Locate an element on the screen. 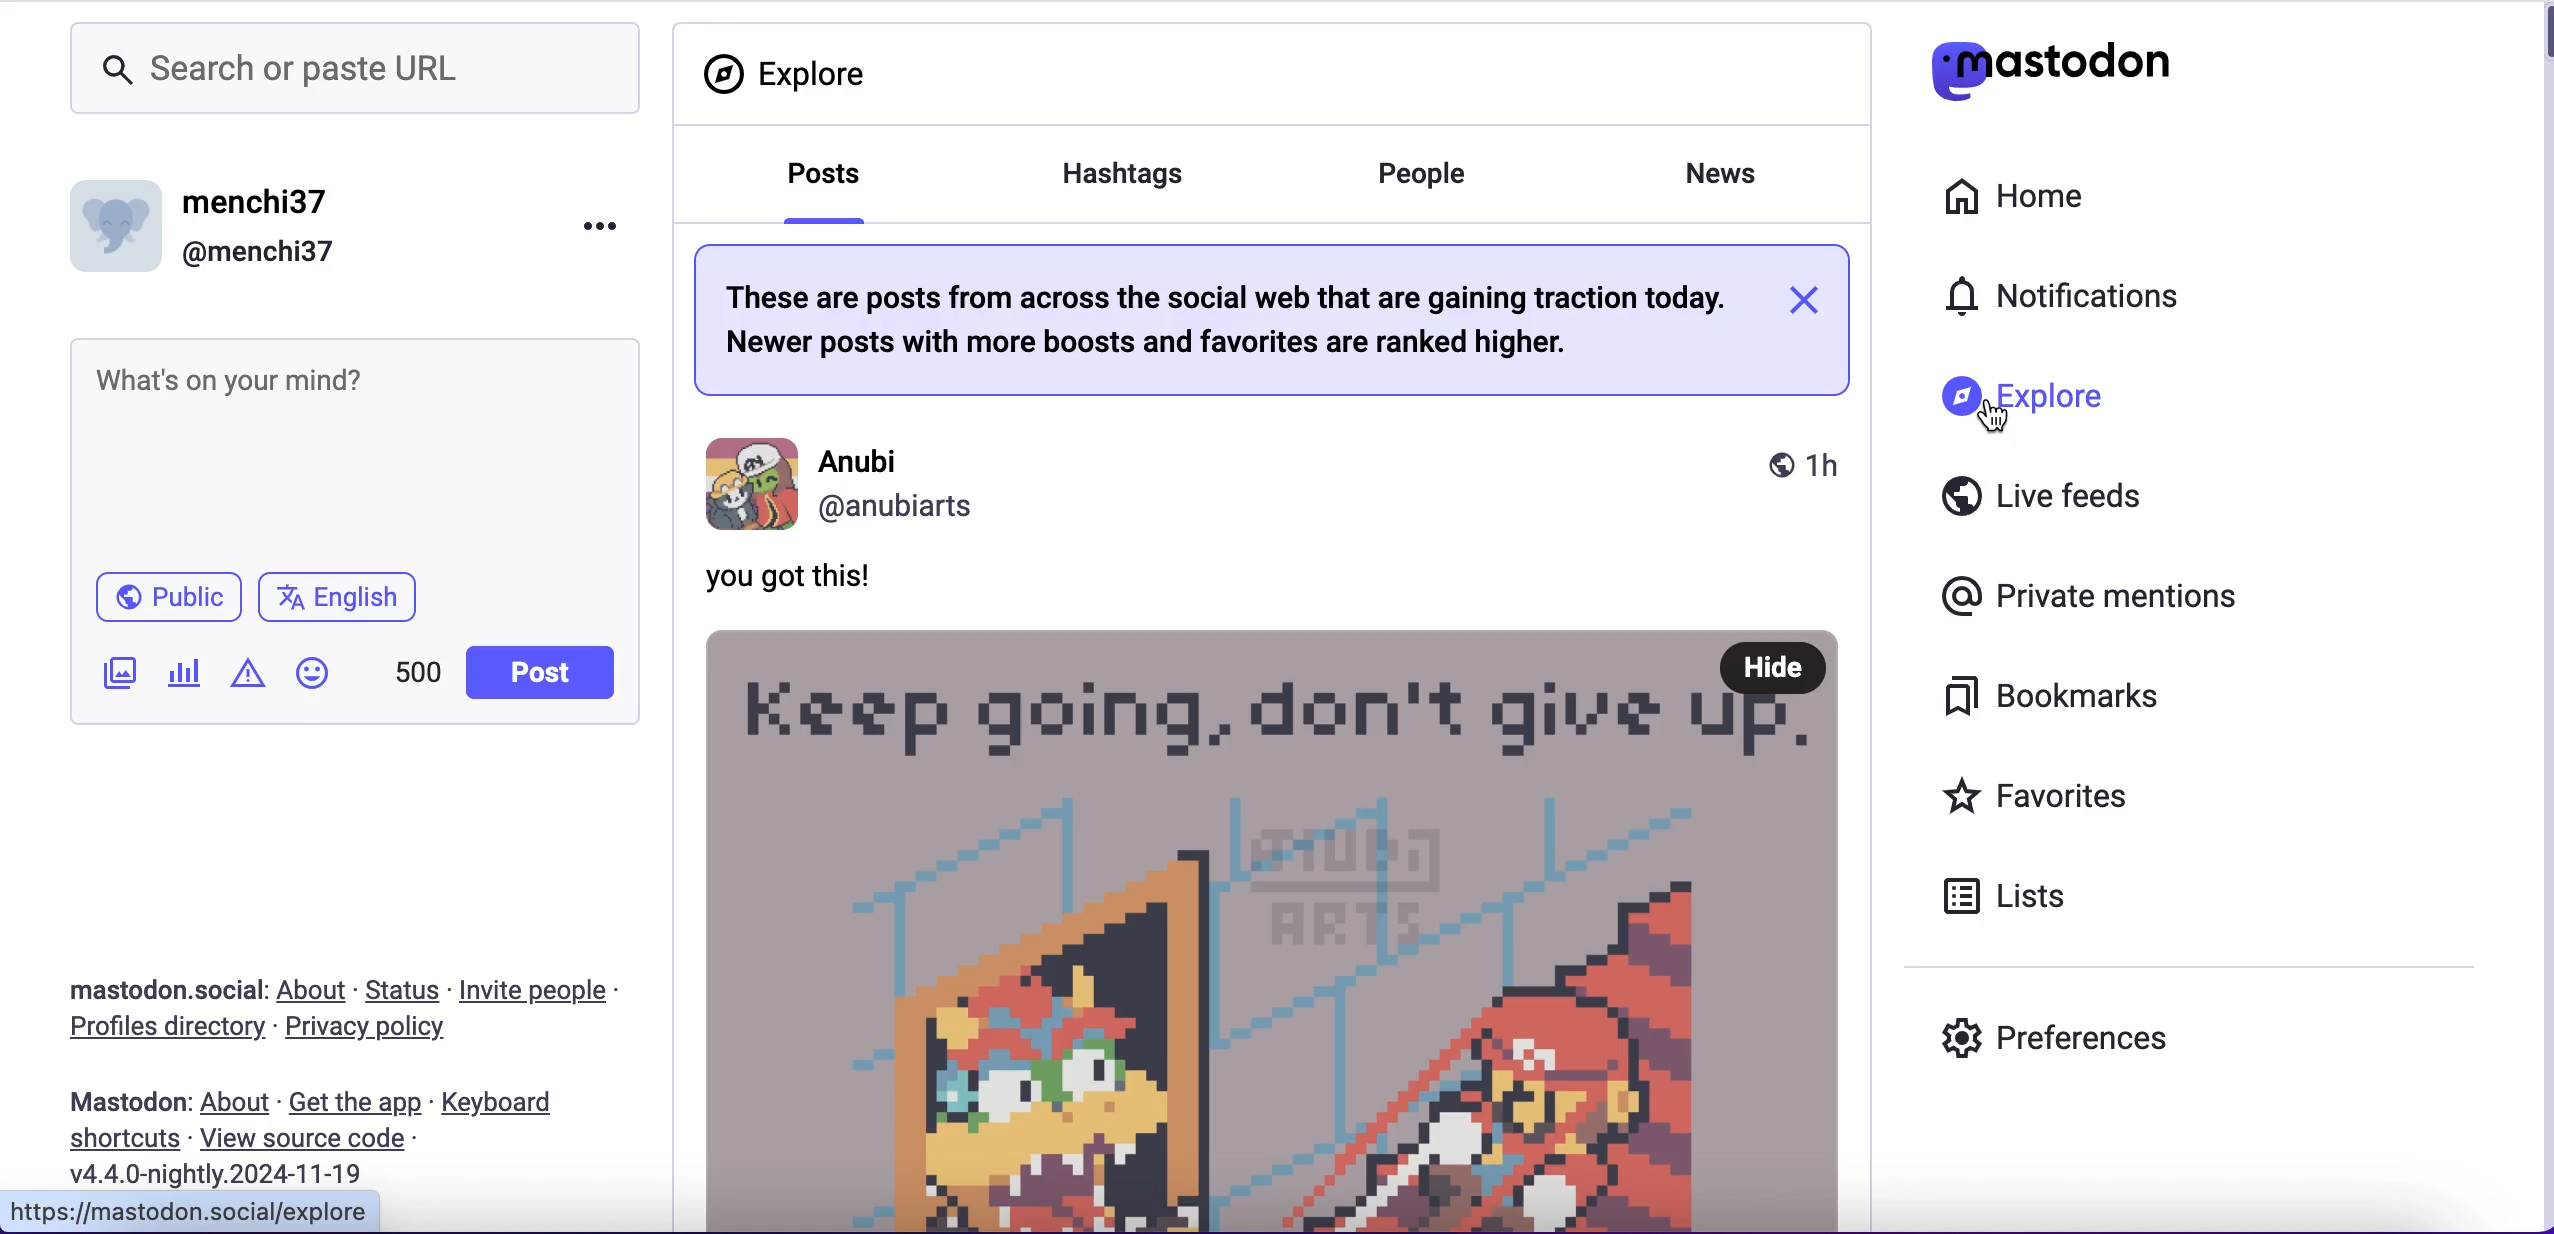 This screenshot has width=2554, height=1234. preferences is located at coordinates (2050, 1038).